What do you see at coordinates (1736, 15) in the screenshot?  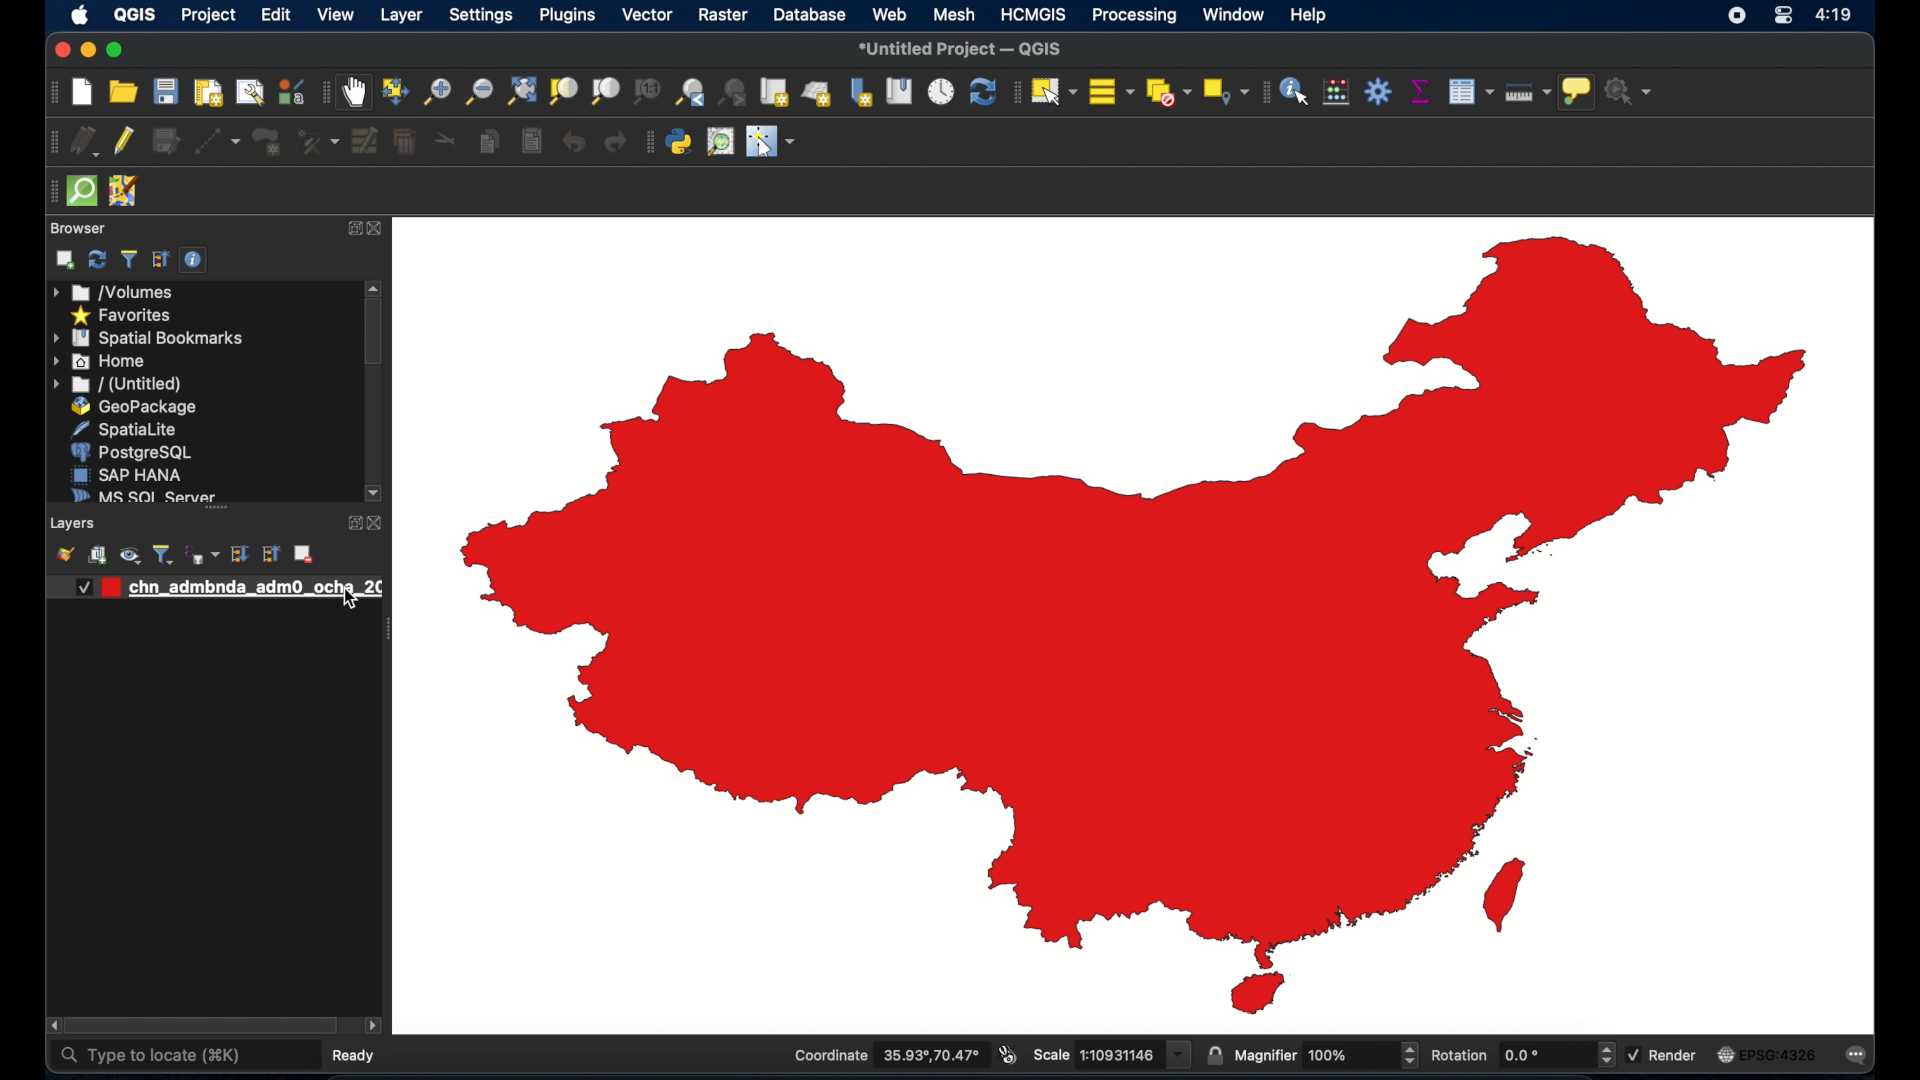 I see `screen recorder icon` at bounding box center [1736, 15].